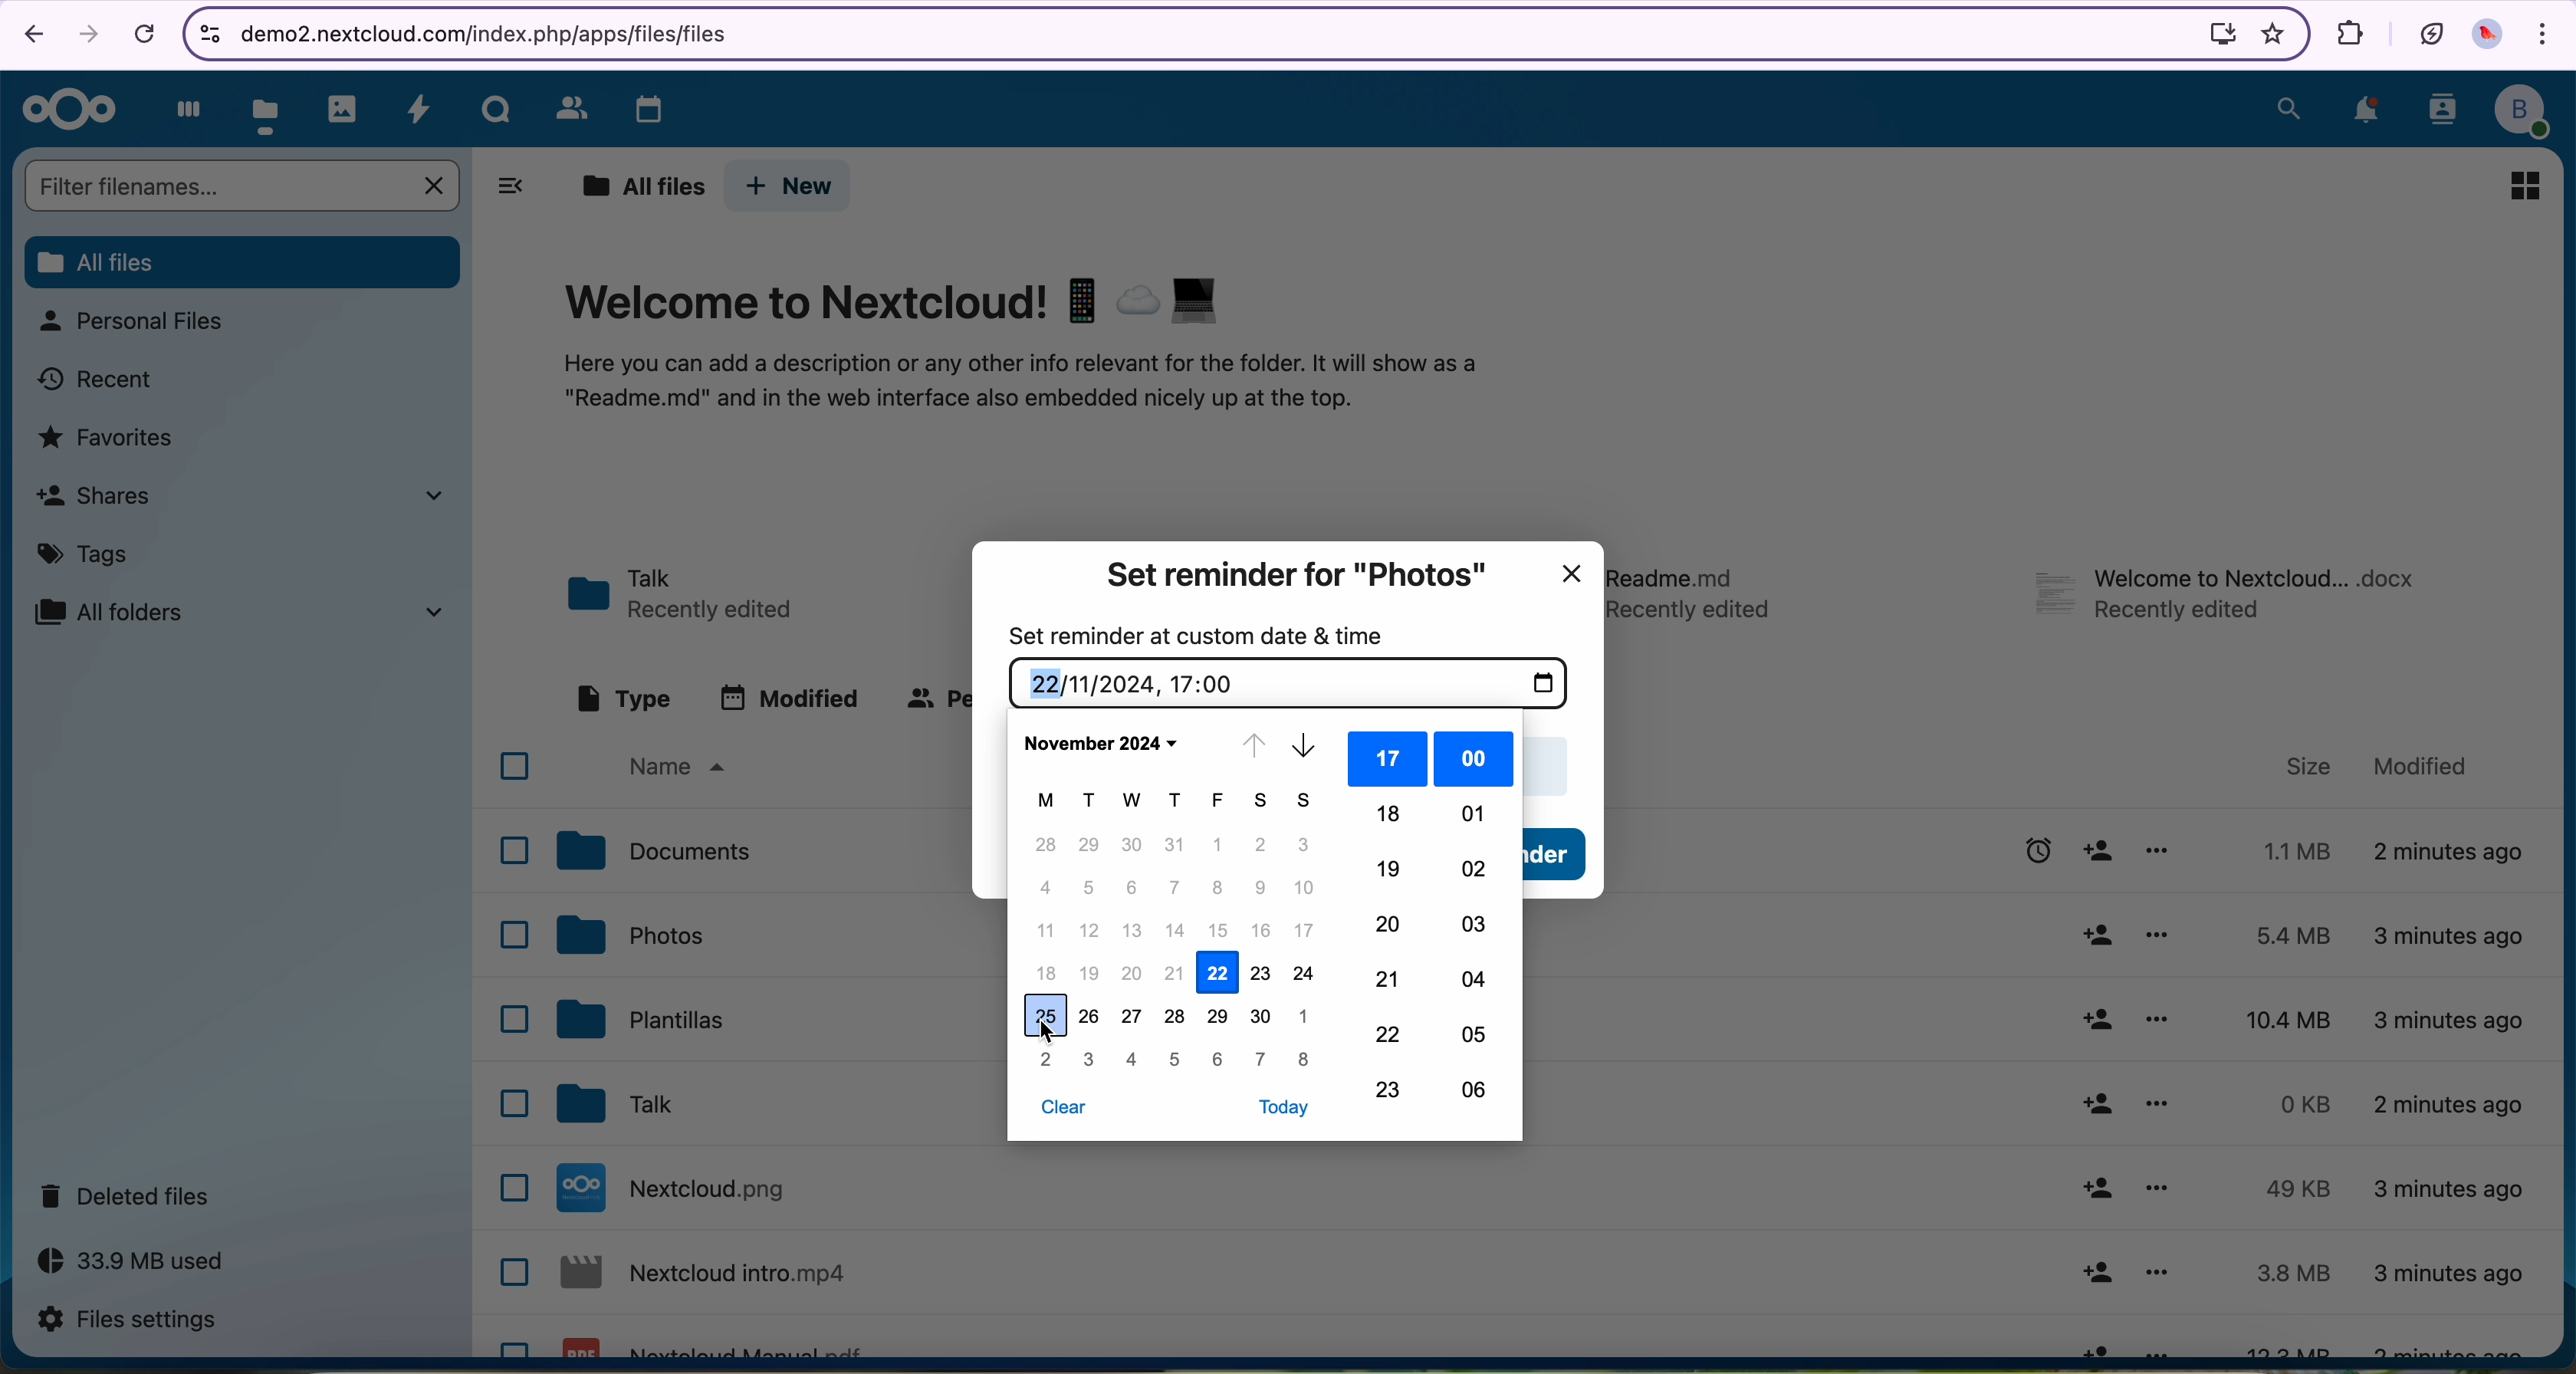 The height and width of the screenshot is (1374, 2576). Describe the element at coordinates (1302, 974) in the screenshot. I see `24` at that location.